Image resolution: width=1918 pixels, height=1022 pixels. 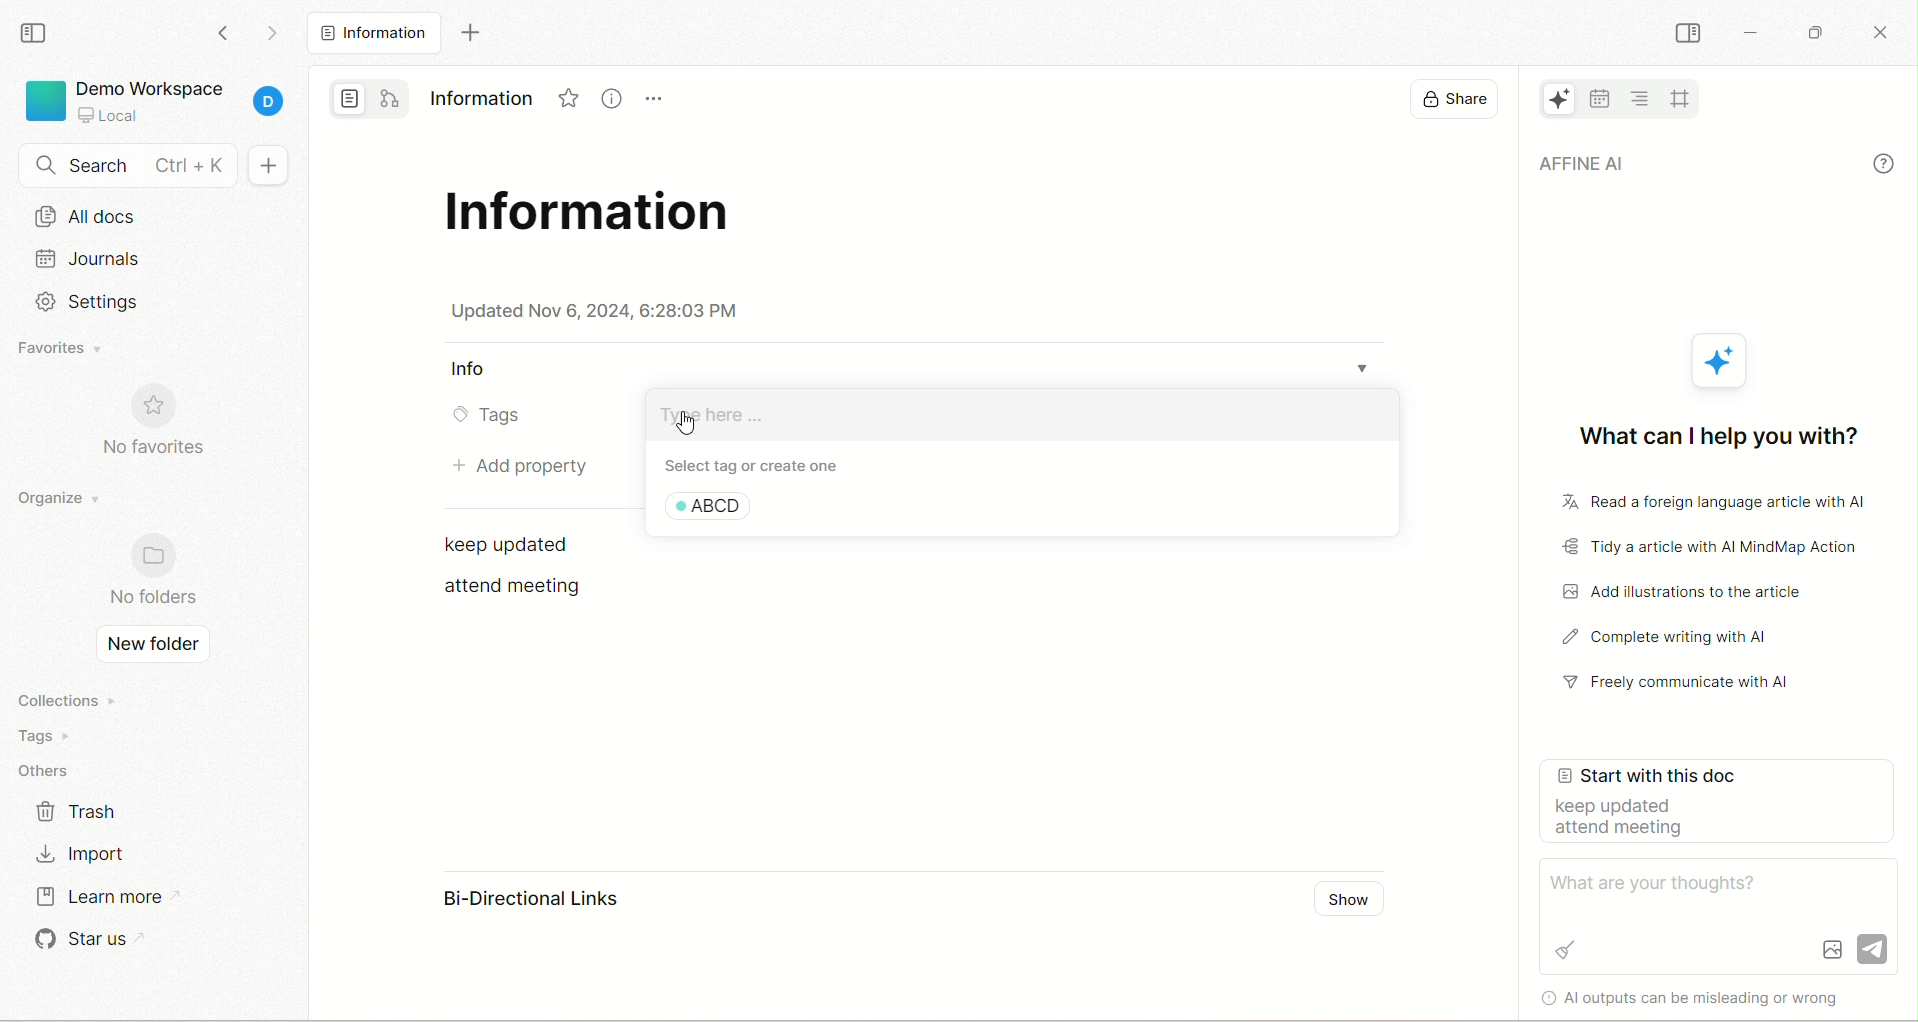 I want to click on learn more, so click(x=98, y=901).